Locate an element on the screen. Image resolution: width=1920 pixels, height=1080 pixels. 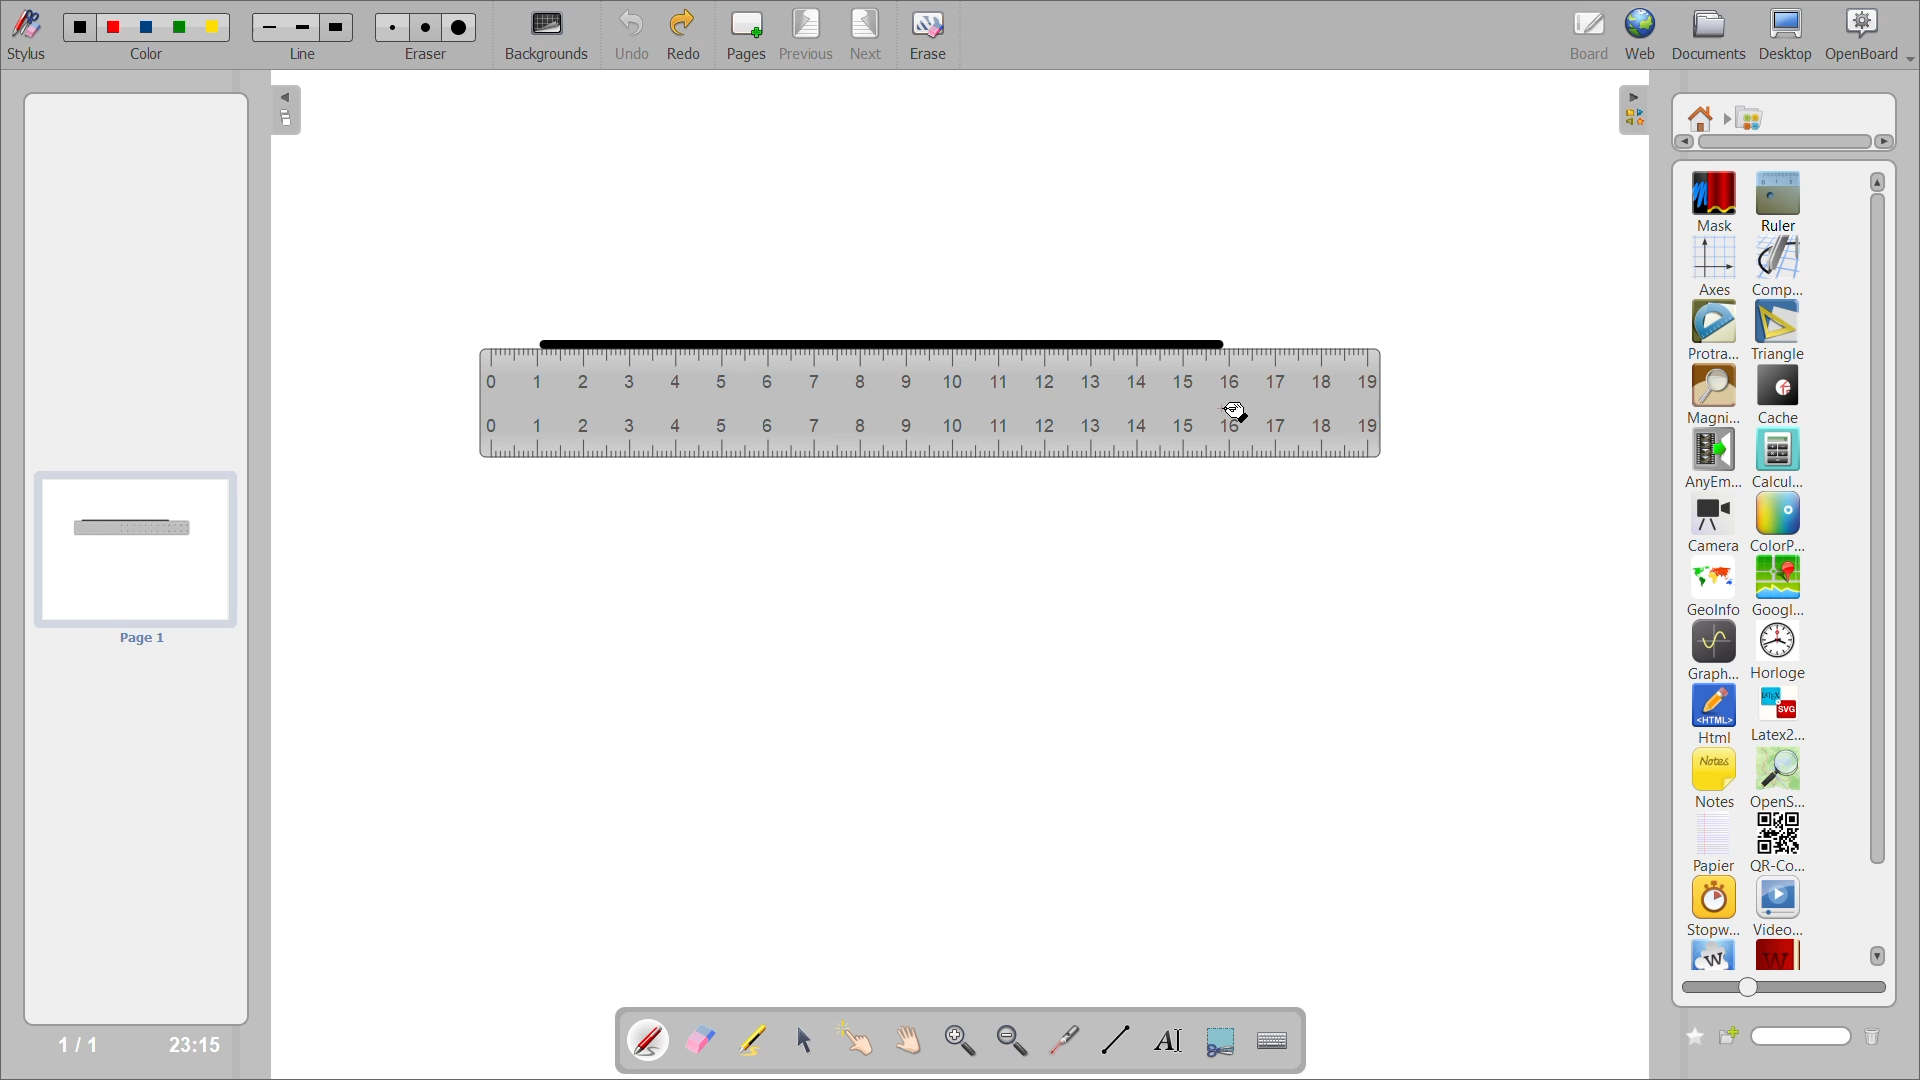
stylus is located at coordinates (23, 32).